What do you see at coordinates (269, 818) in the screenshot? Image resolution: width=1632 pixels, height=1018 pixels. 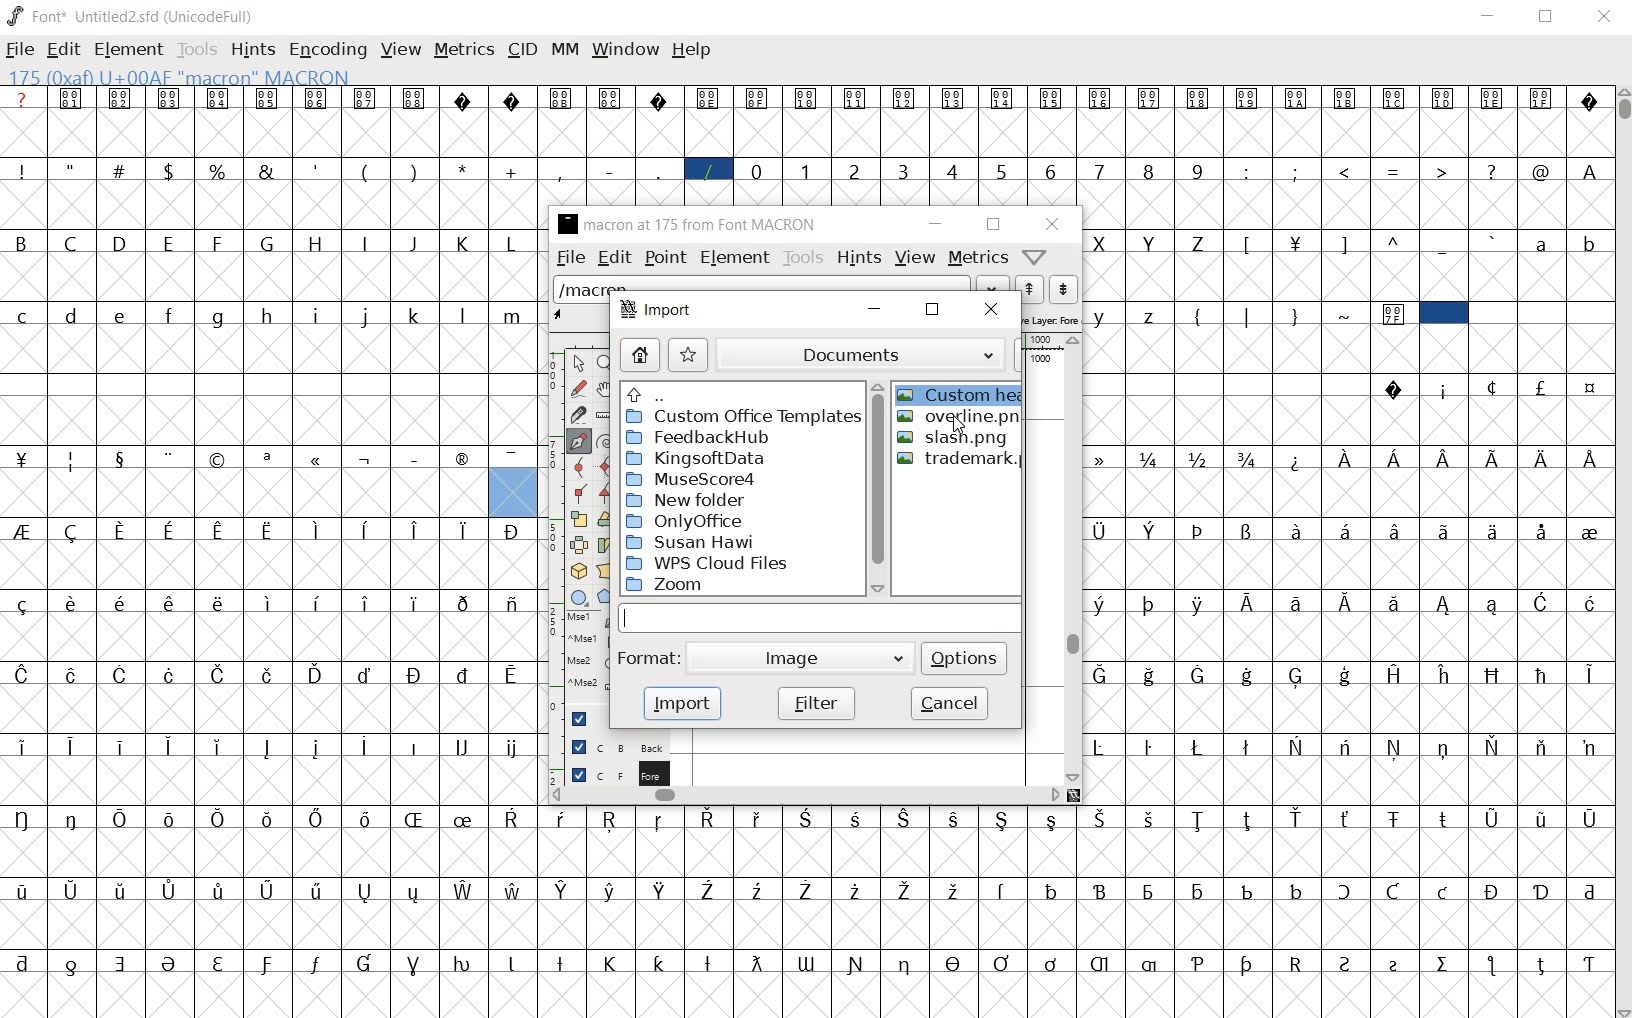 I see `Symbol` at bounding box center [269, 818].